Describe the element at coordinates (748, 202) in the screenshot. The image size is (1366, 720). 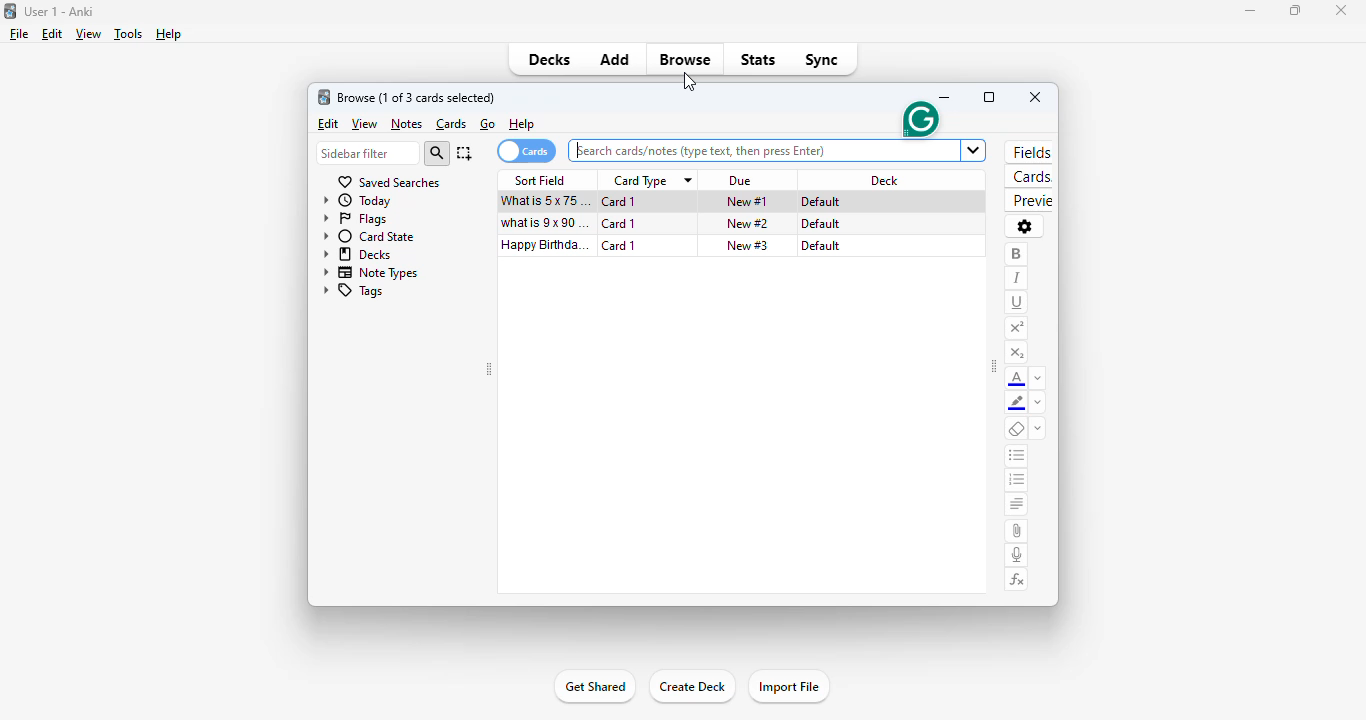
I see `new #1` at that location.